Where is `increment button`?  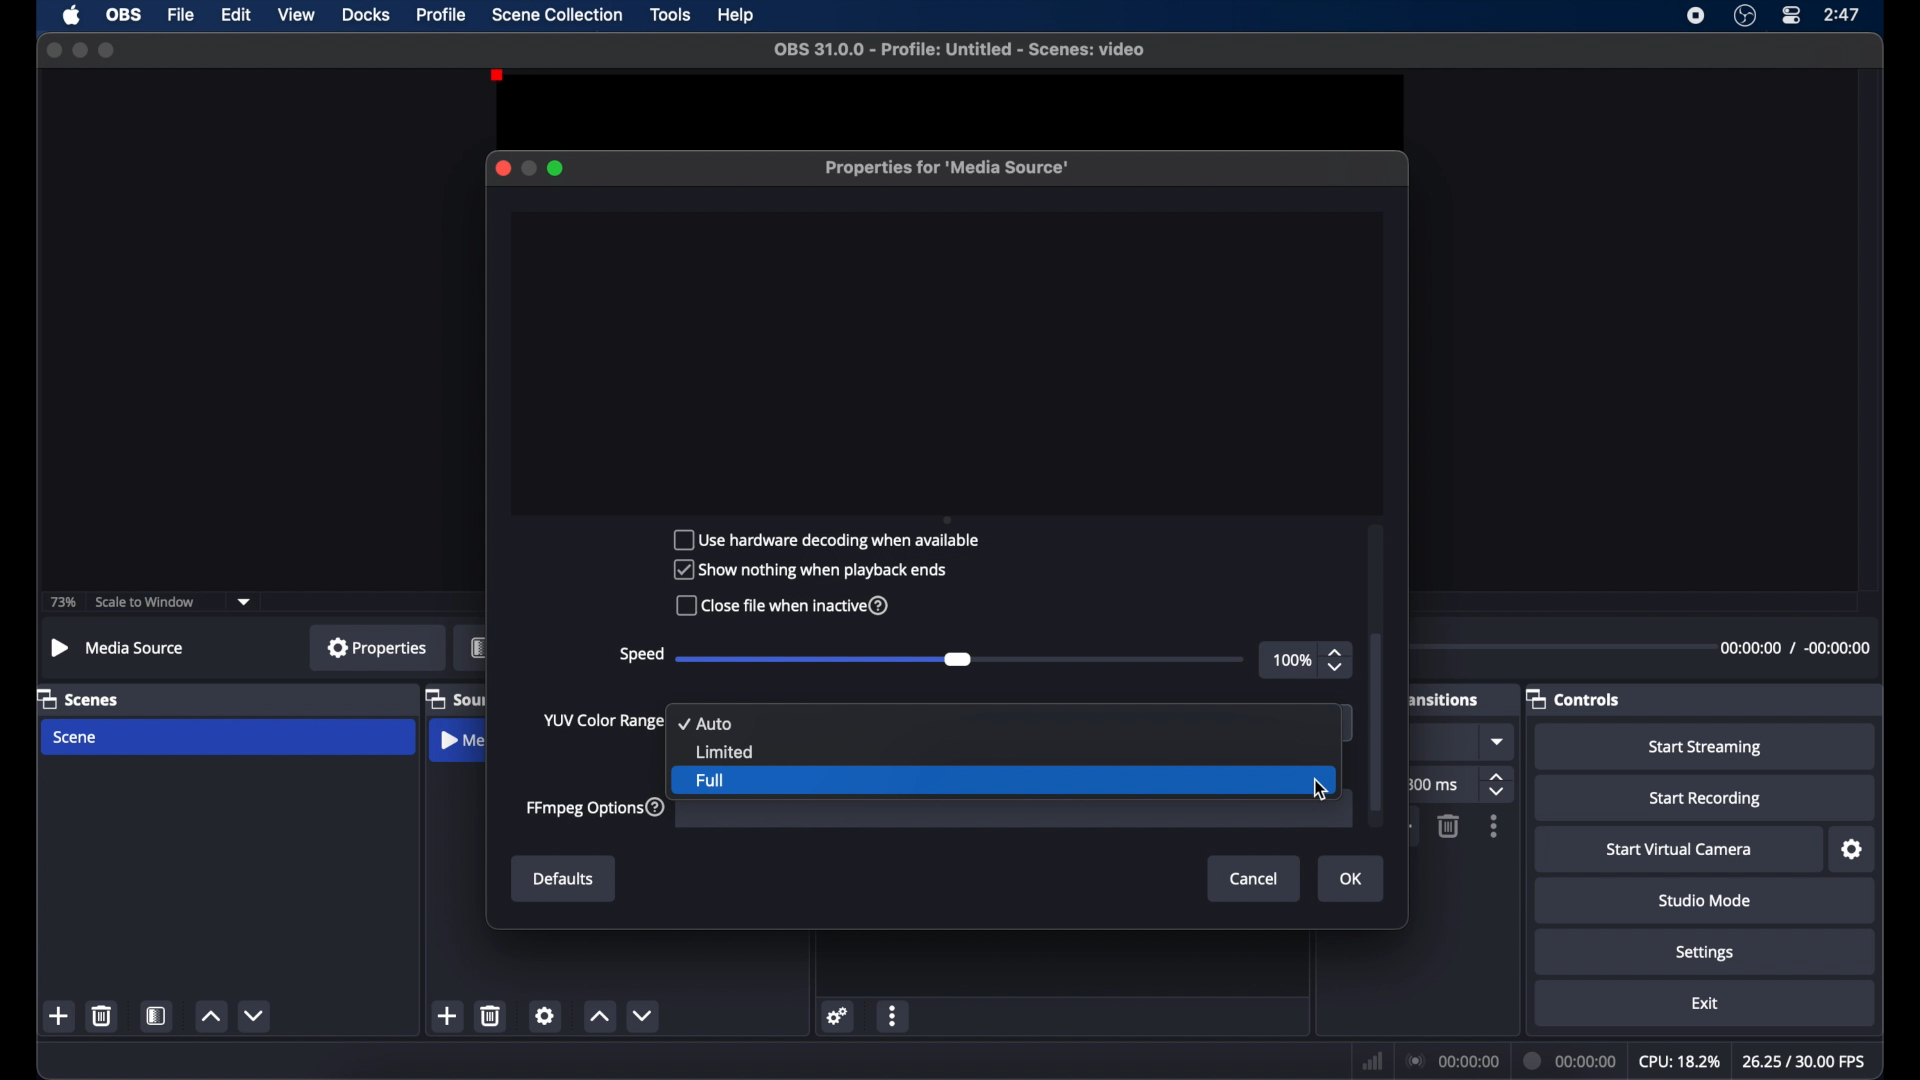
increment button is located at coordinates (210, 1016).